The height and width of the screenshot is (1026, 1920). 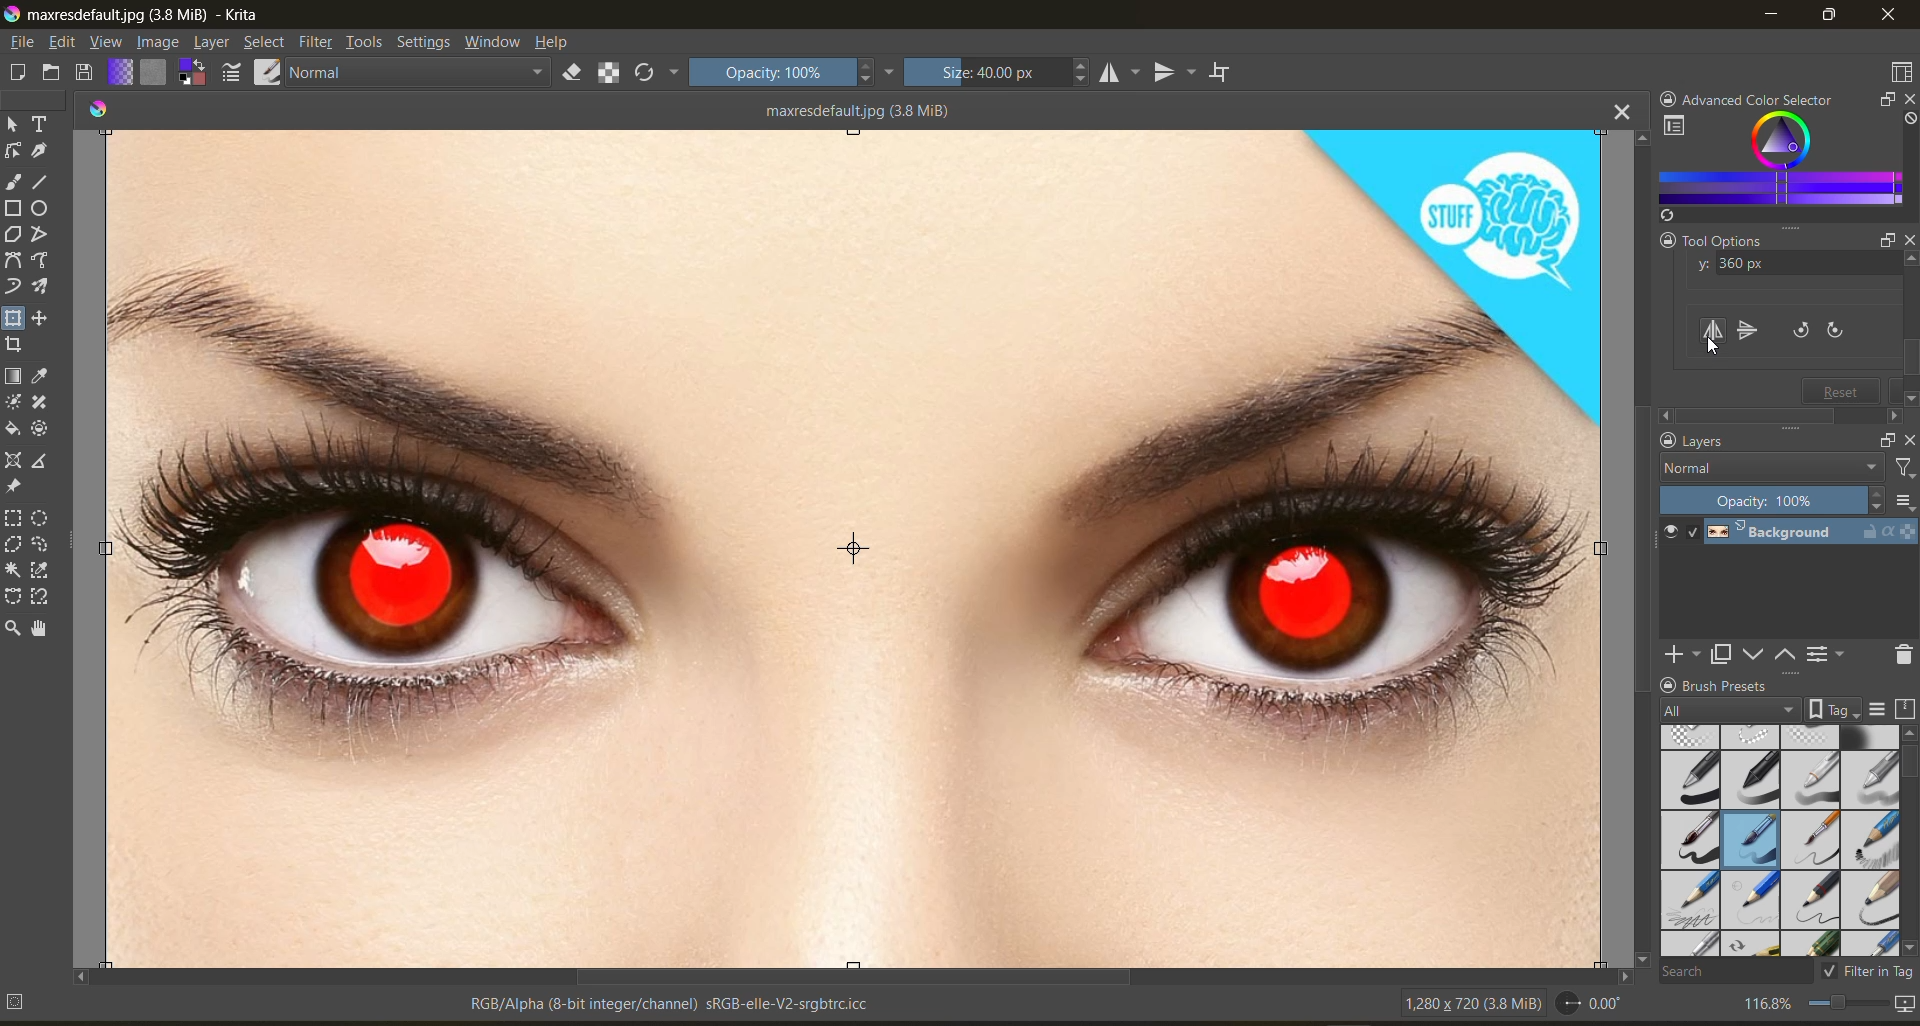 I want to click on tool, so click(x=40, y=152).